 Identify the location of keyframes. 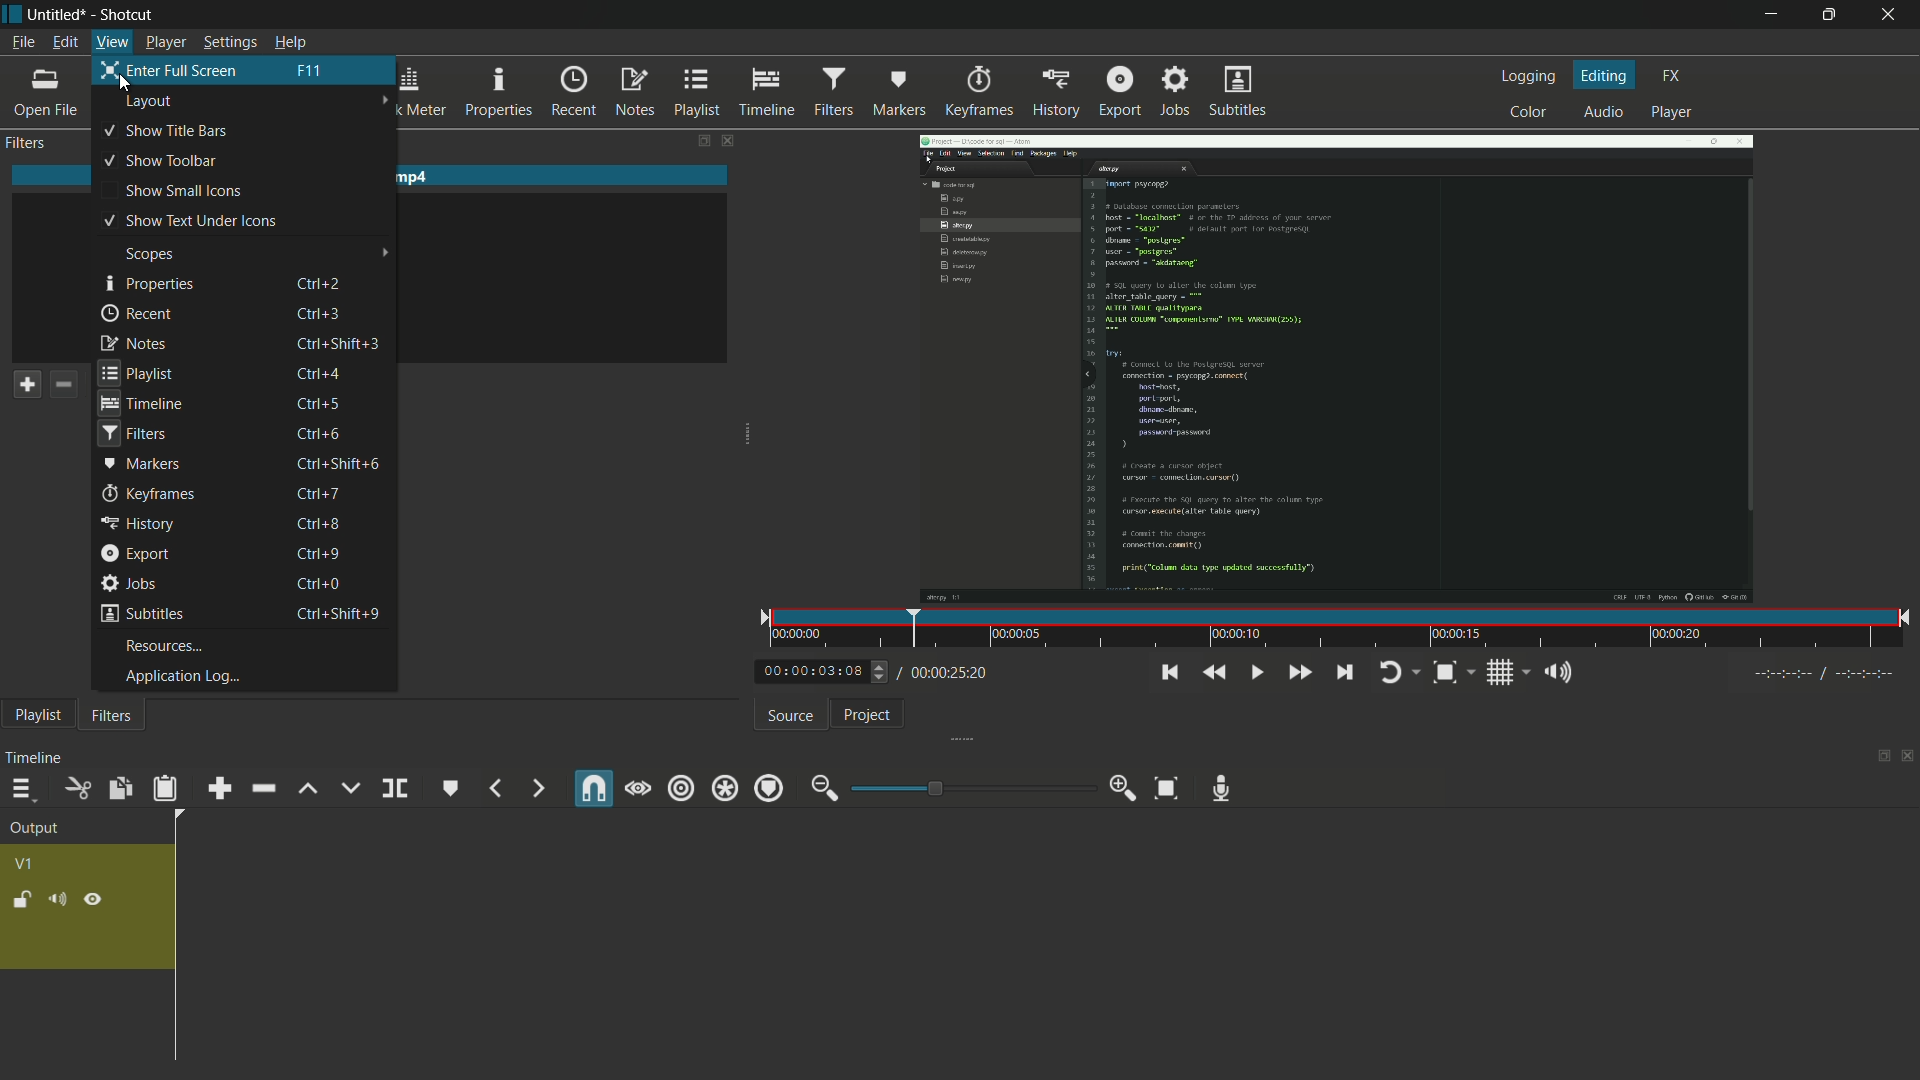
(979, 92).